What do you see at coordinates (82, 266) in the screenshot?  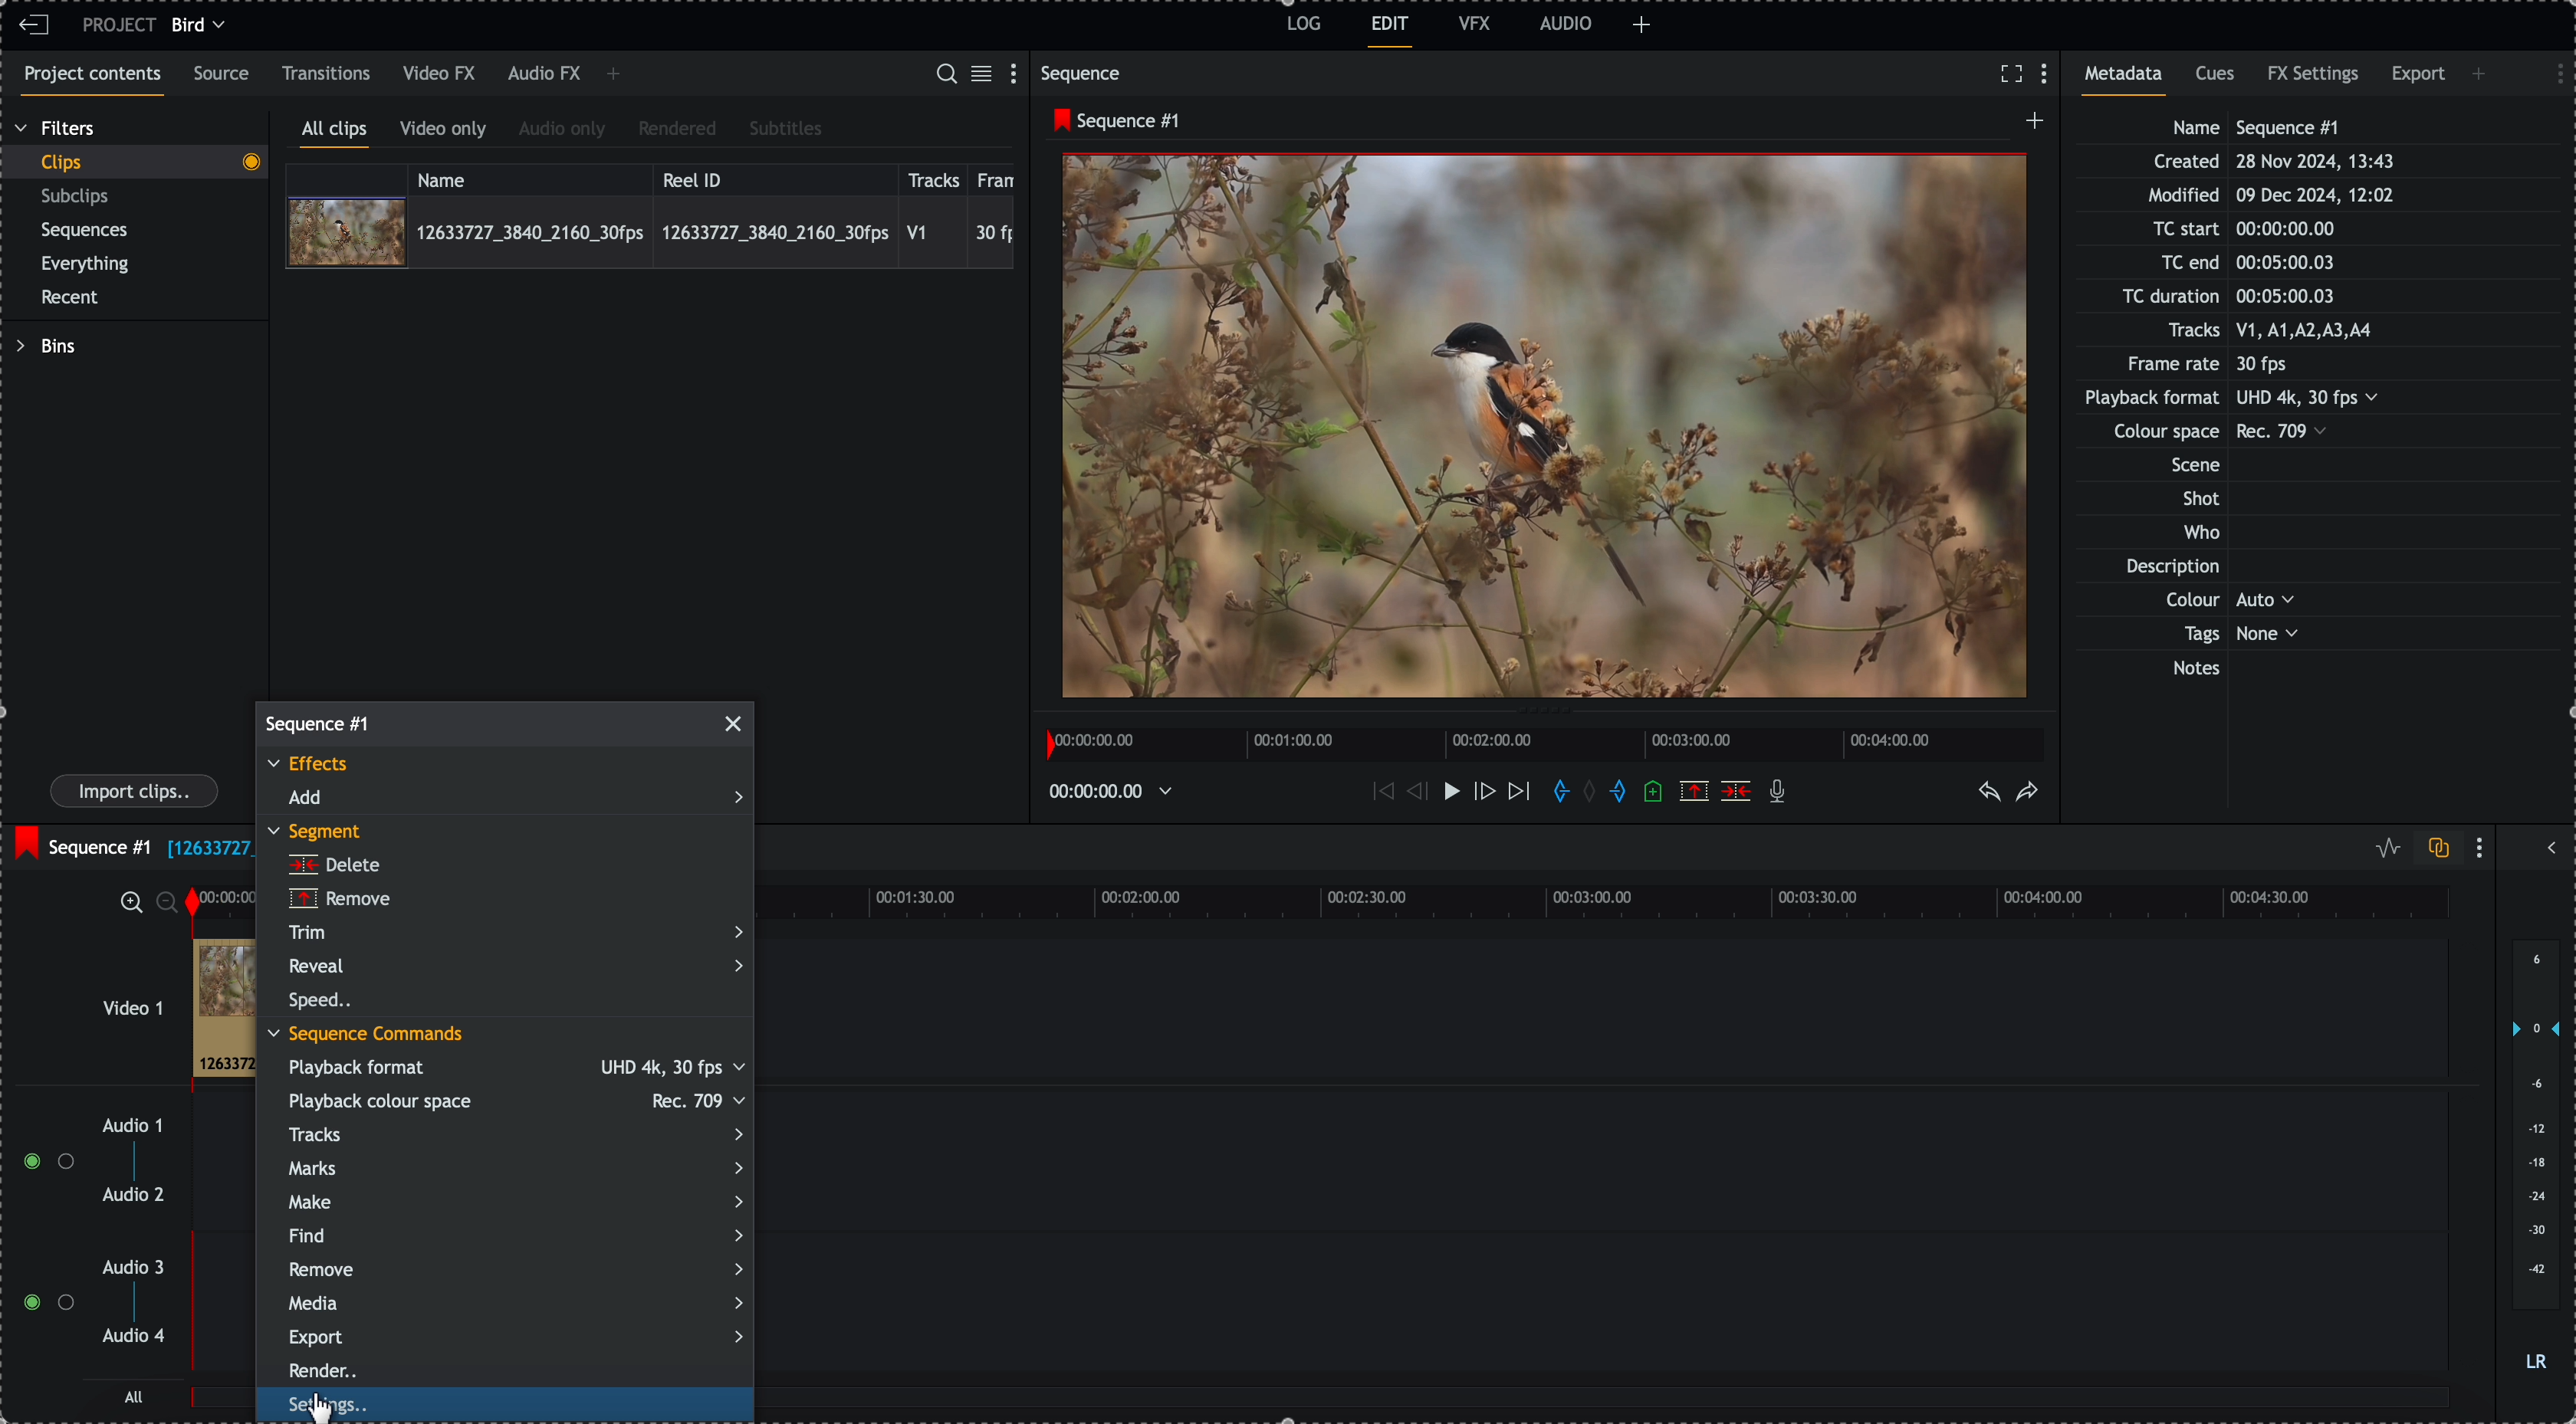 I see `` at bounding box center [82, 266].